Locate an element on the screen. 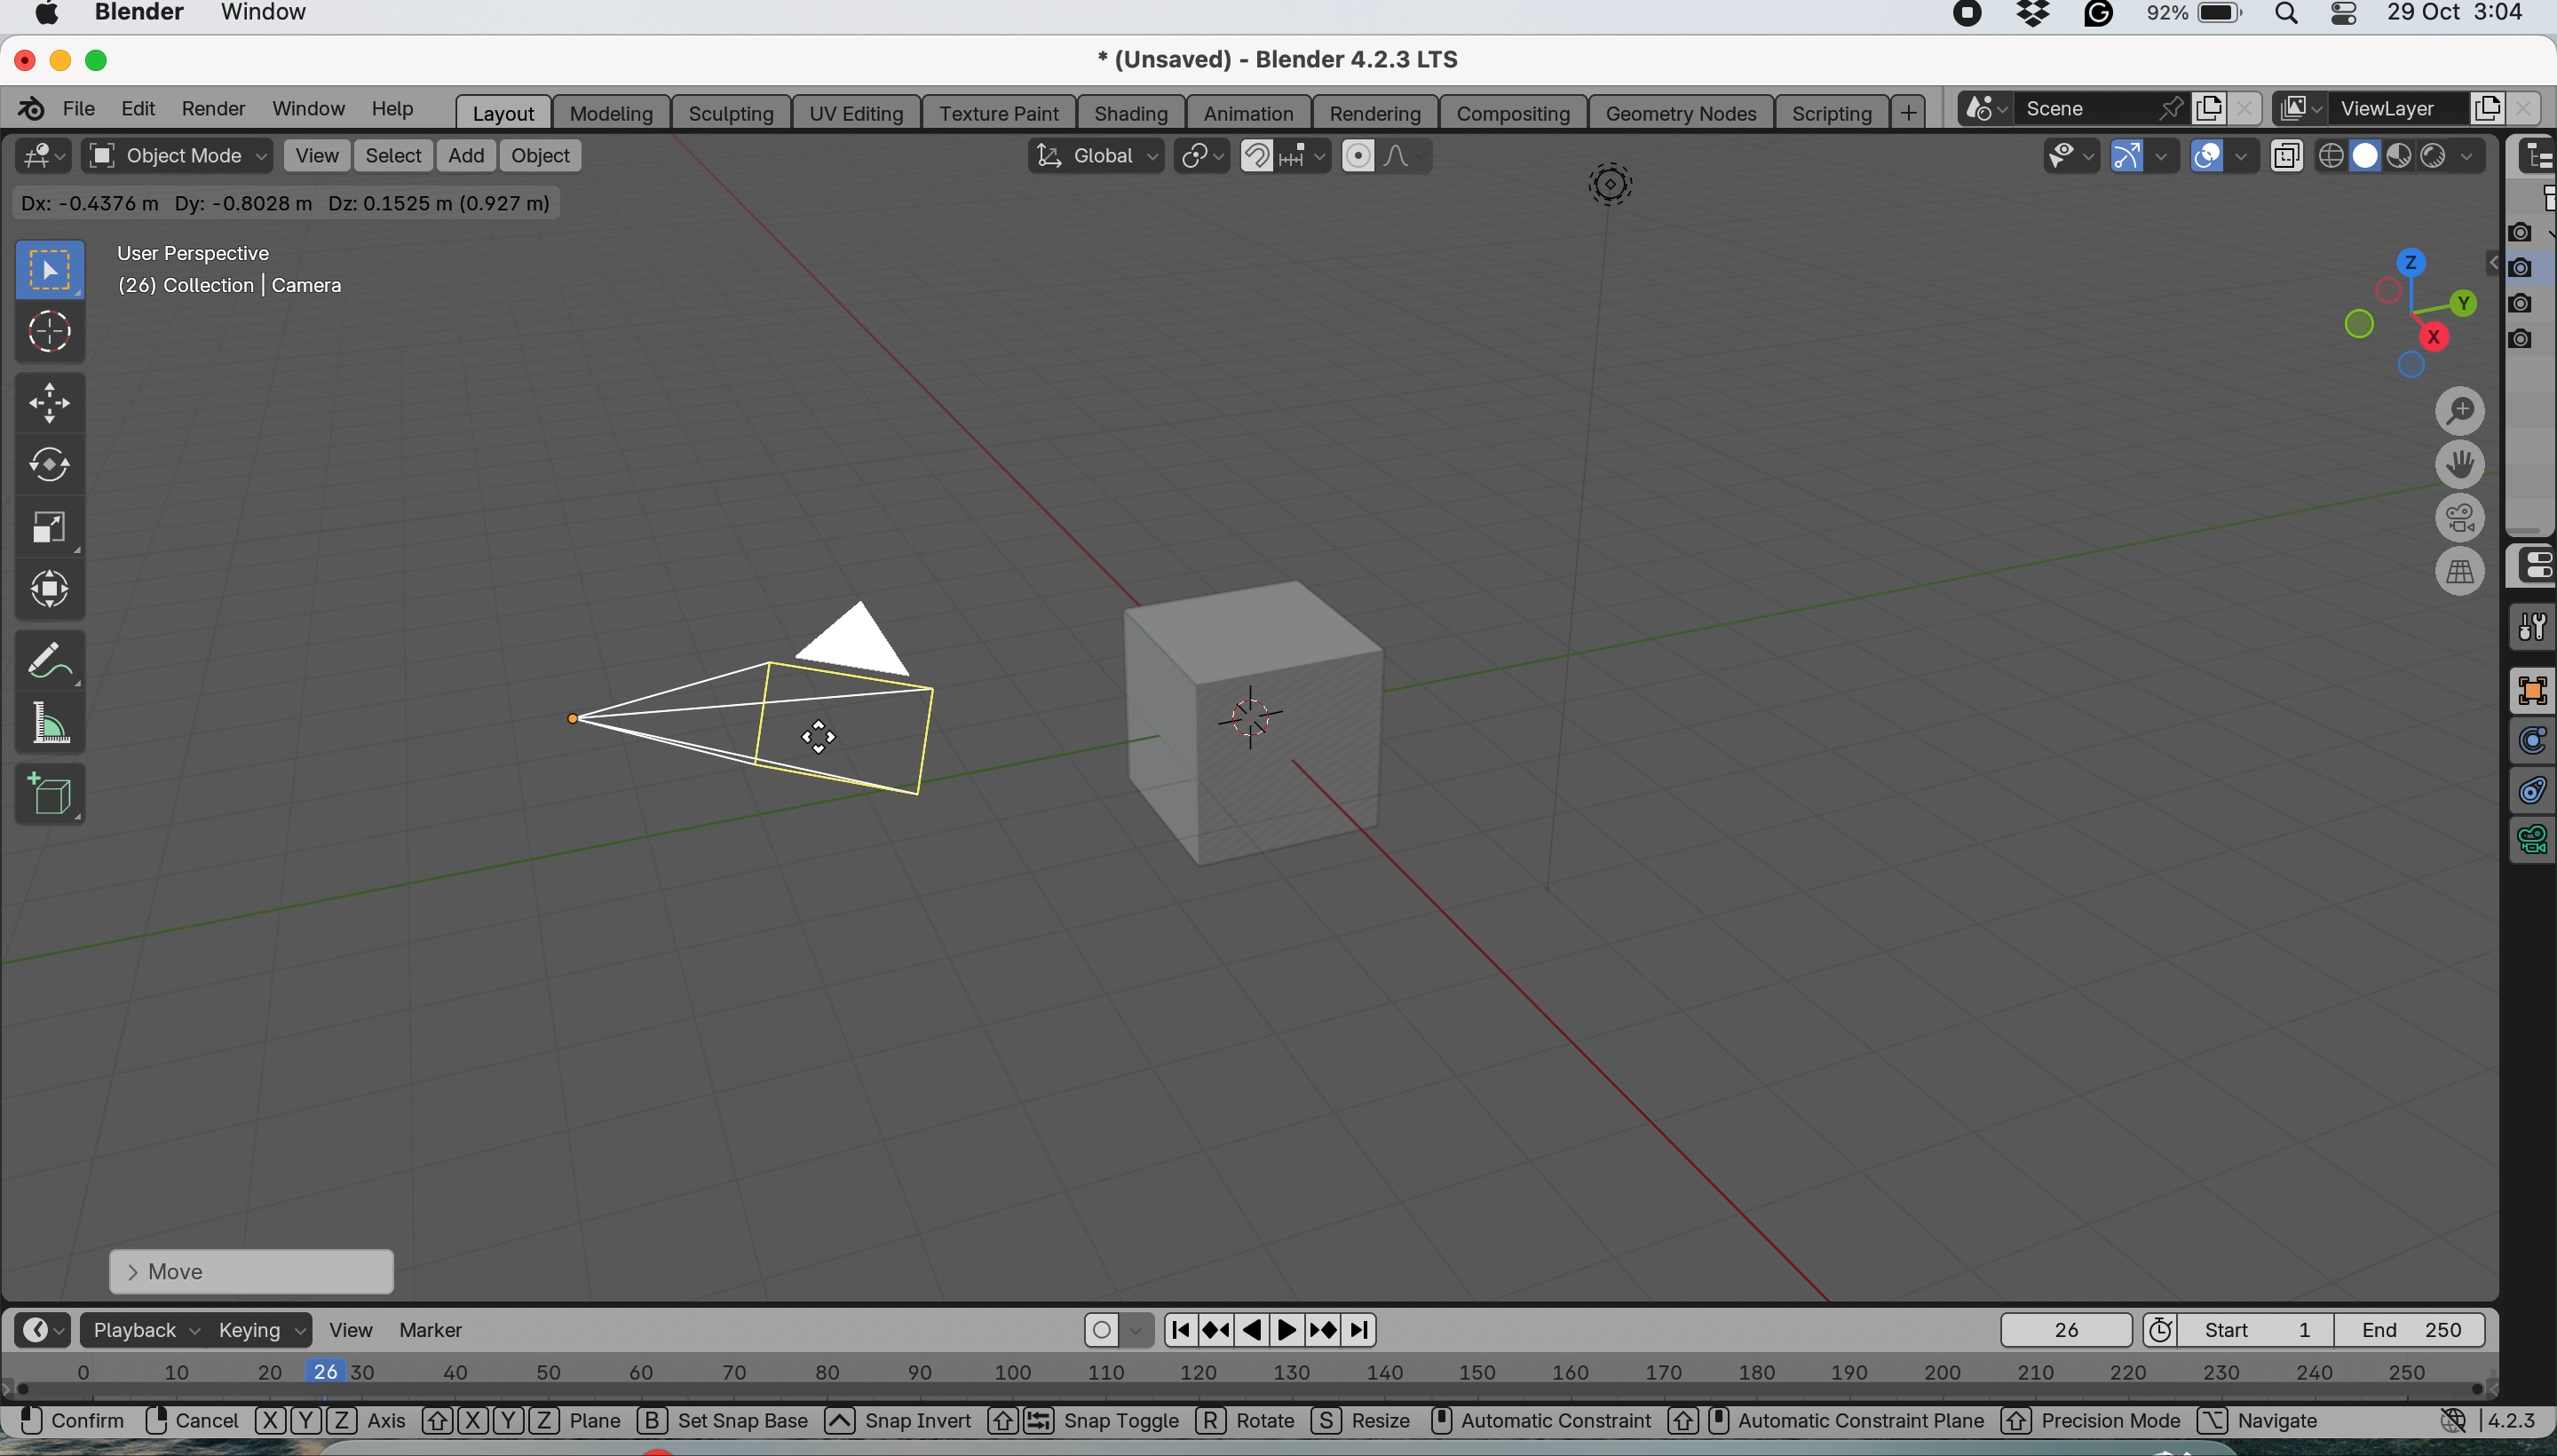 Image resolution: width=2557 pixels, height=1456 pixels. Forward is located at coordinates (1325, 1329).